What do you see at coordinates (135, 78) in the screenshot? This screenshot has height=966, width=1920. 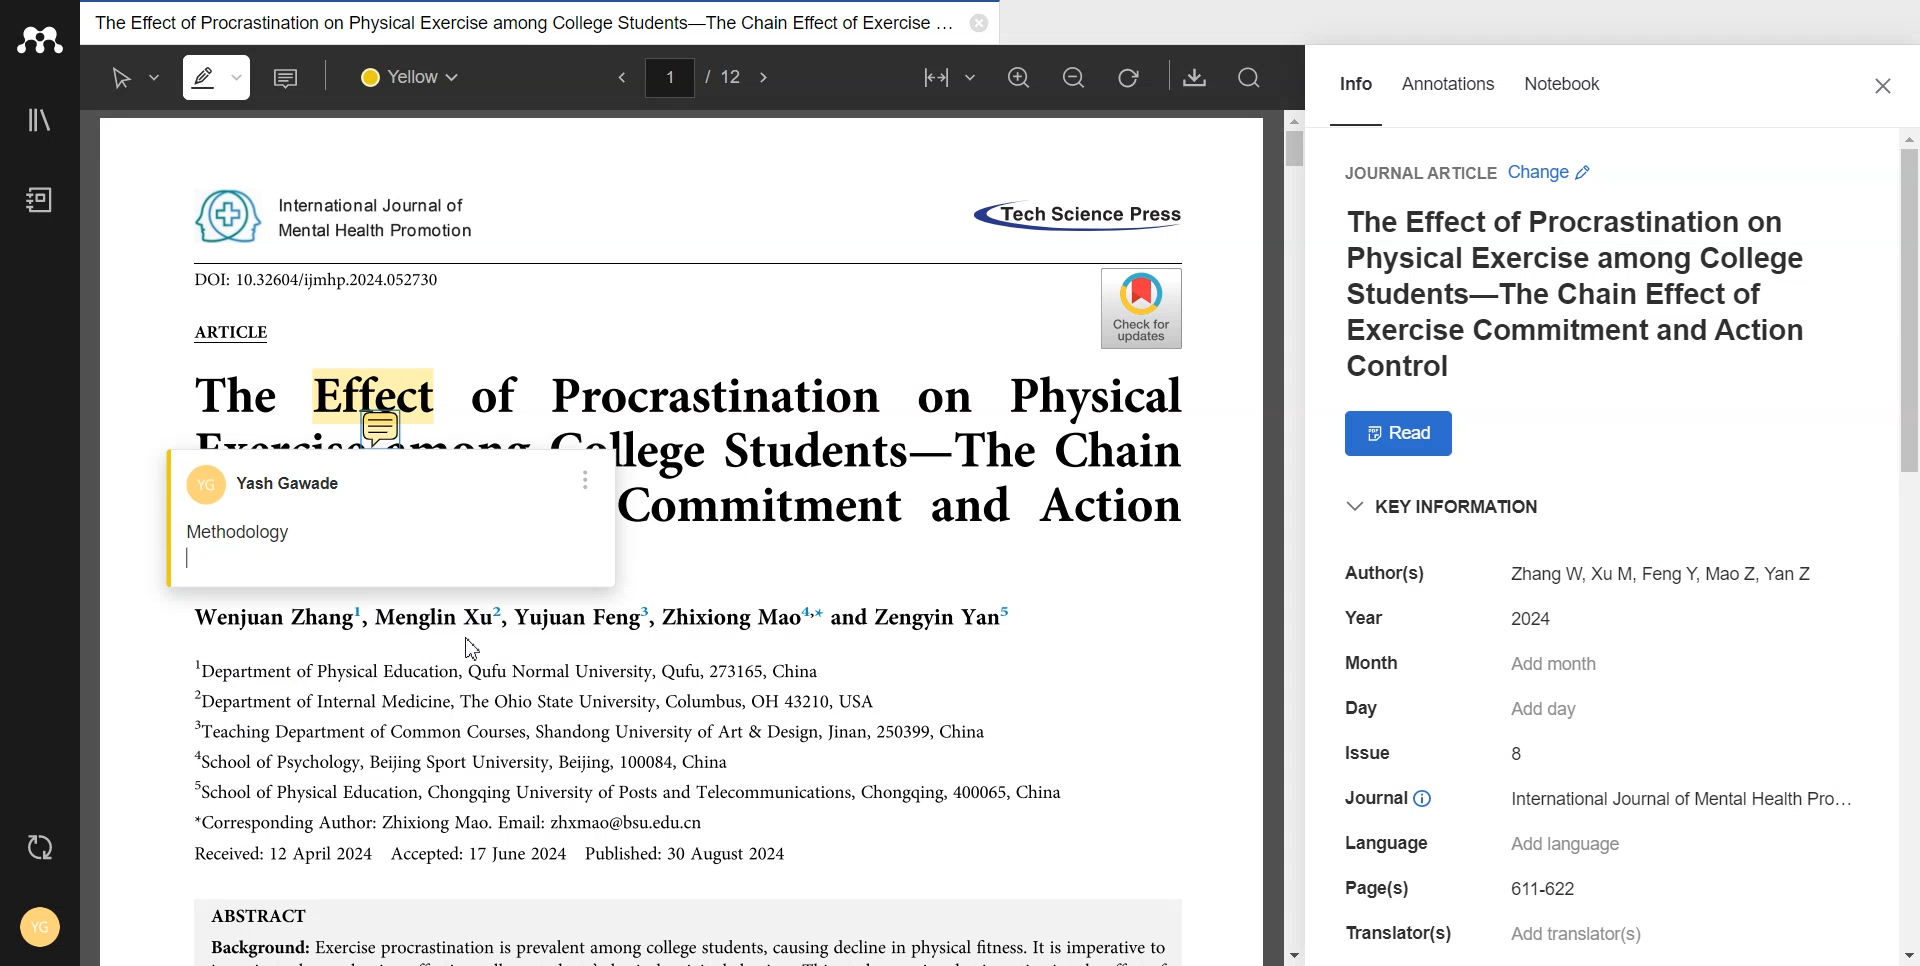 I see `Select text` at bounding box center [135, 78].